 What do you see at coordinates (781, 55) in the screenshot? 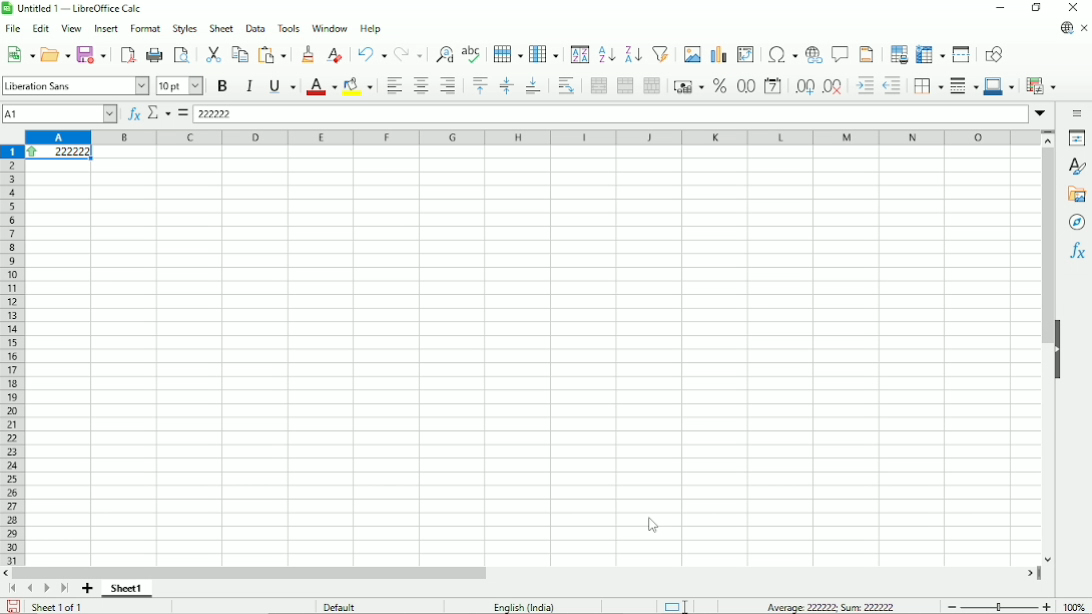
I see `Insert special characters` at bounding box center [781, 55].